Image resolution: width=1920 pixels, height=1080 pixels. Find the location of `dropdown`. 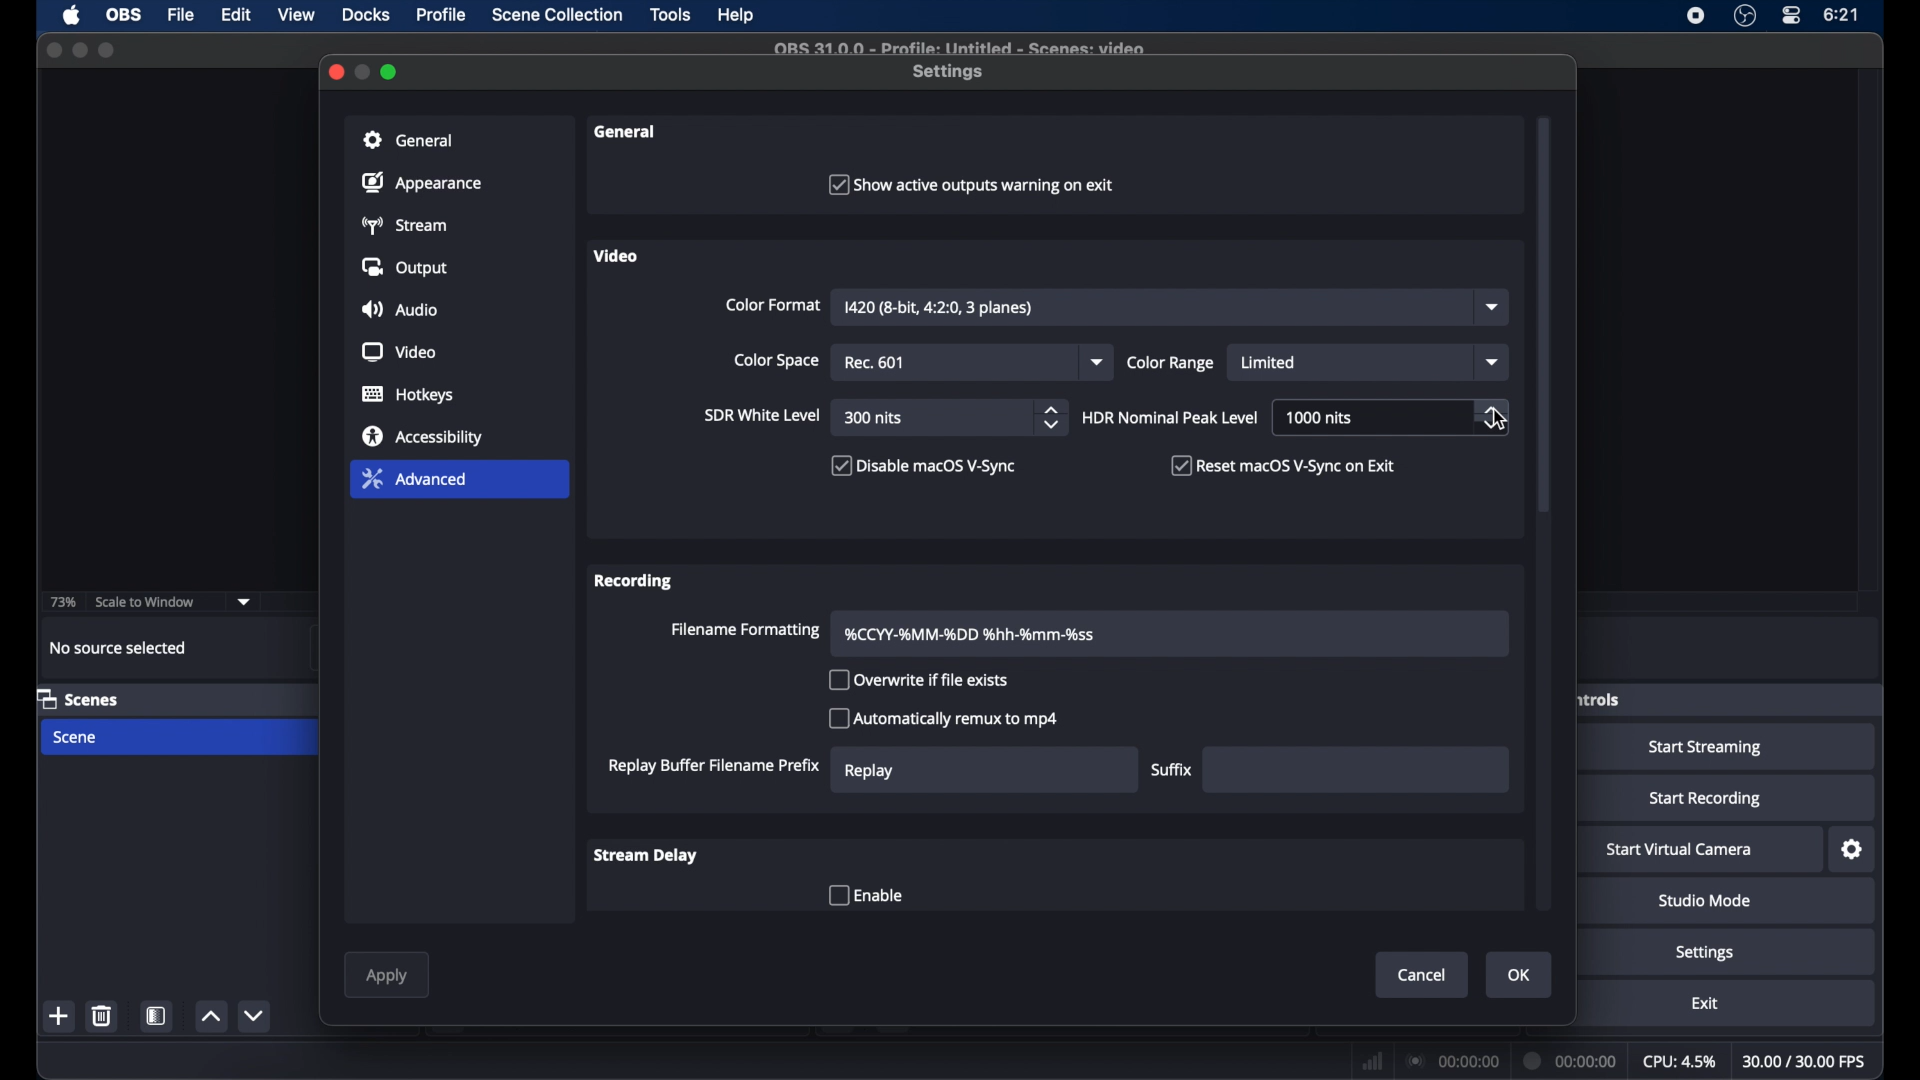

dropdown is located at coordinates (245, 602).